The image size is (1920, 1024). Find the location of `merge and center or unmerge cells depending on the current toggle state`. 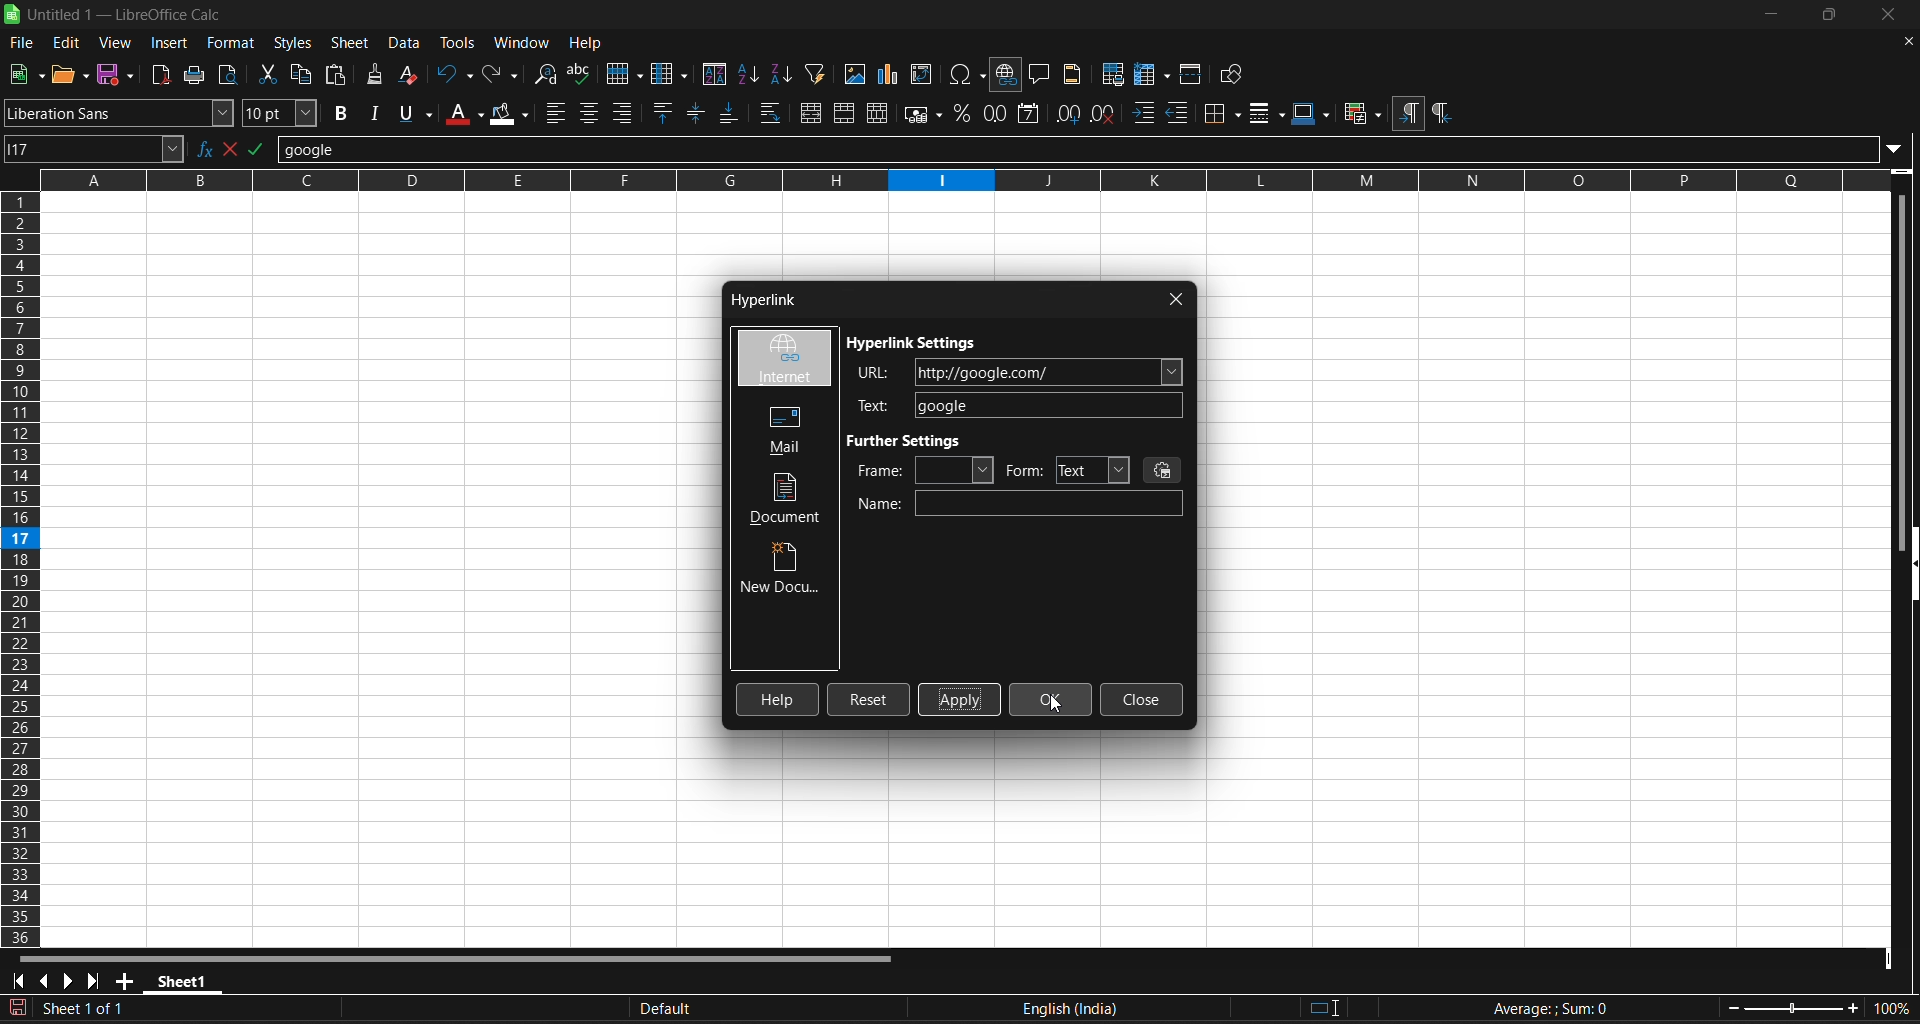

merge and center or unmerge cells depending on the current toggle state is located at coordinates (810, 112).